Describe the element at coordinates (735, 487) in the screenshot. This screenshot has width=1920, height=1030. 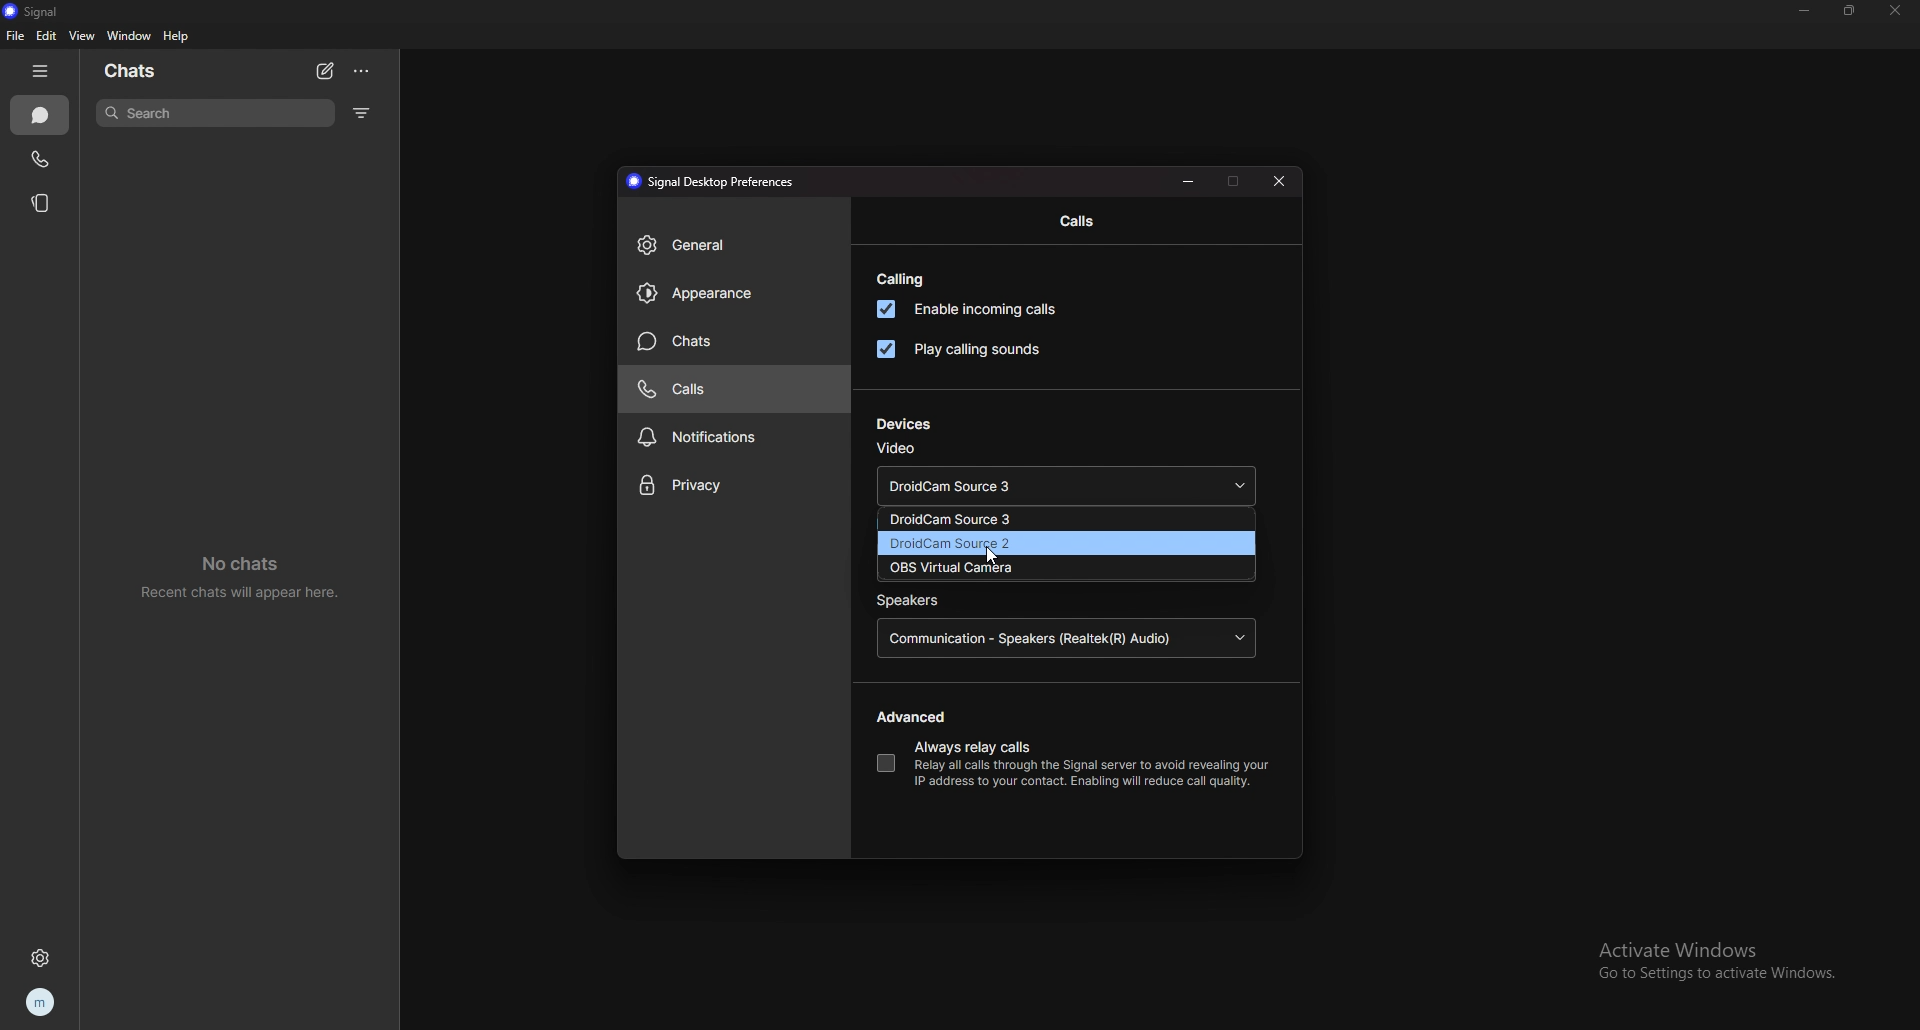
I see `priavcy` at that location.